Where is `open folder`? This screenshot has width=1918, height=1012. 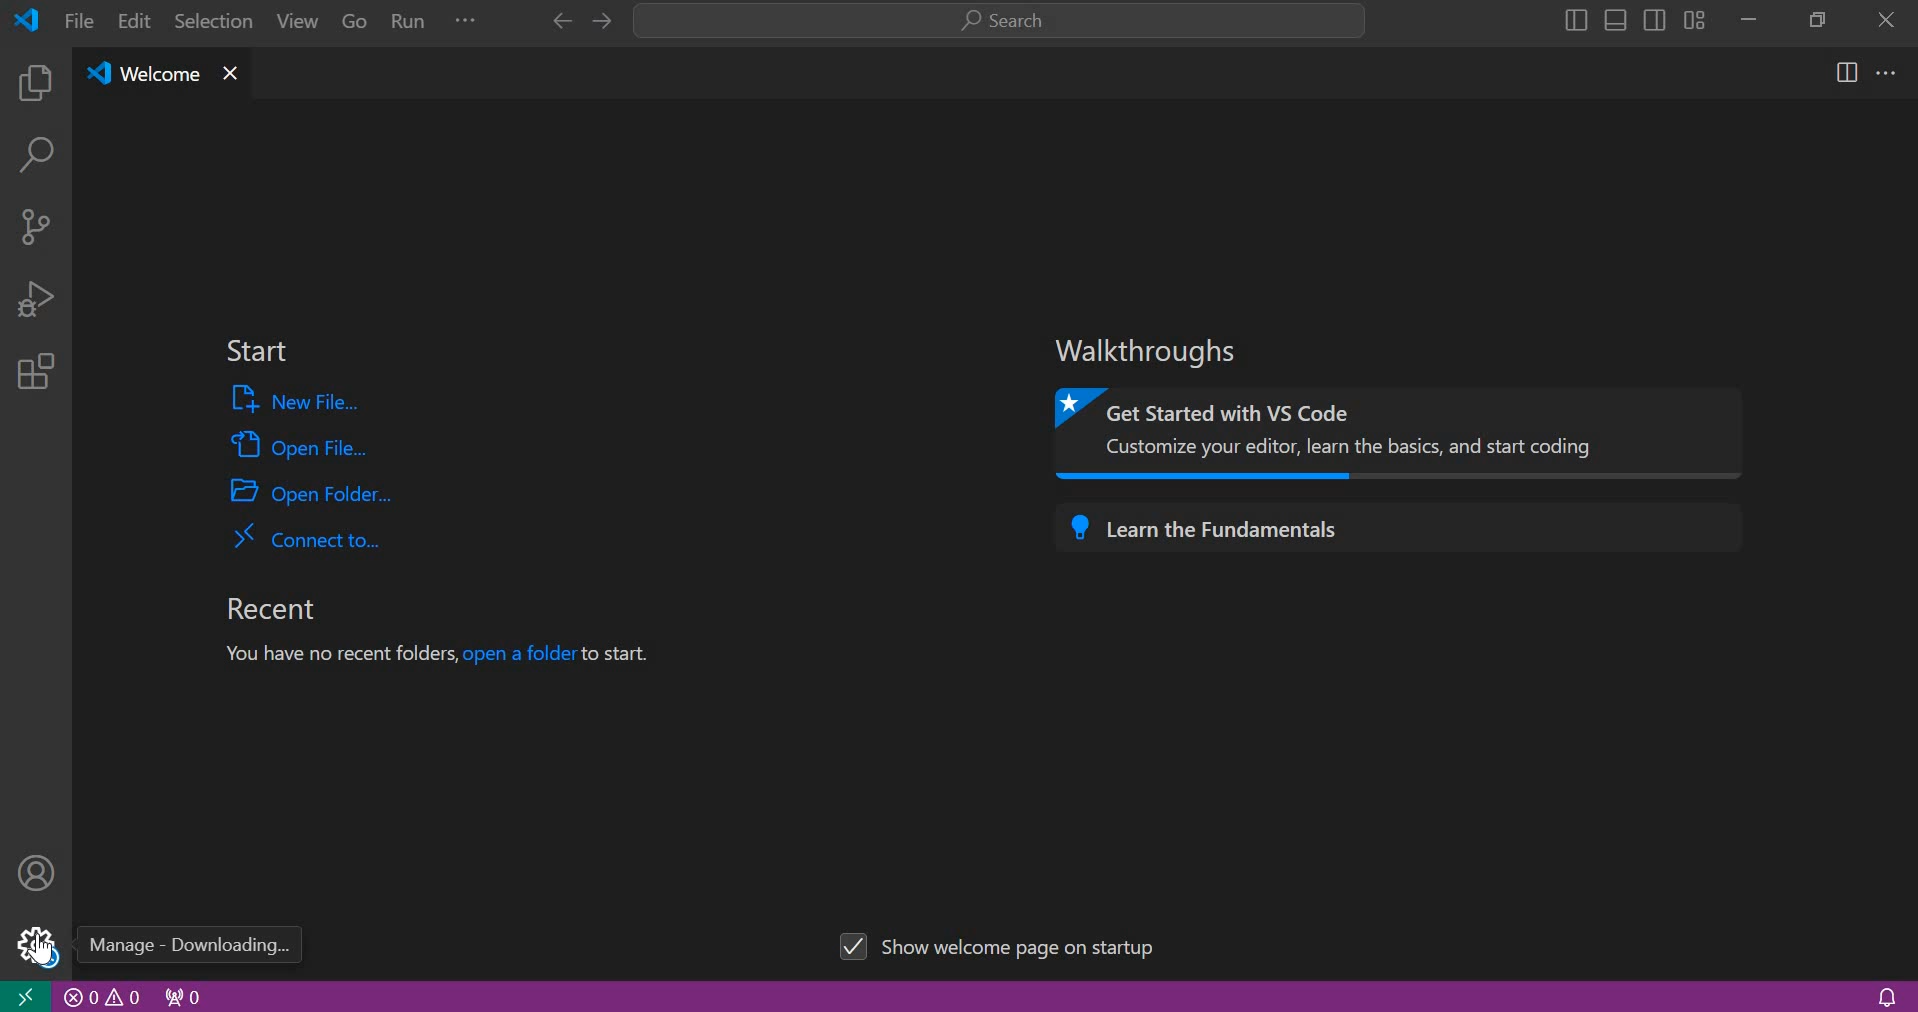 open folder is located at coordinates (314, 490).